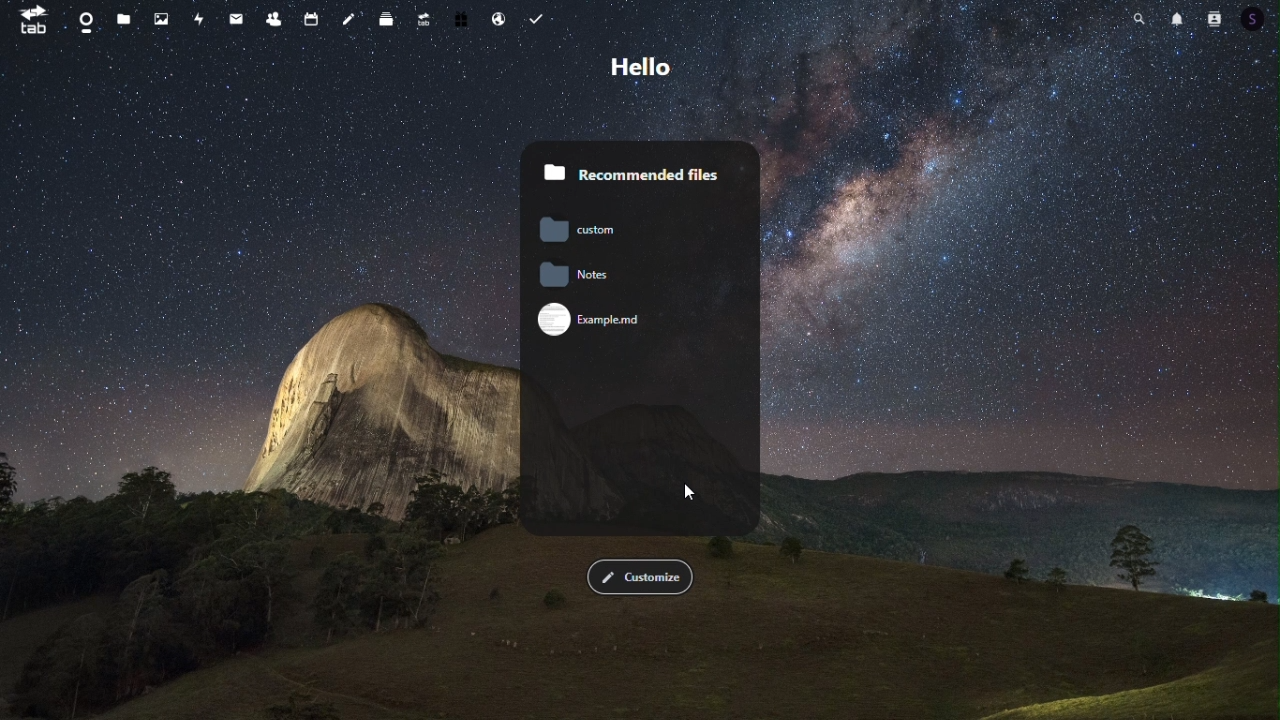 This screenshot has width=1280, height=720. I want to click on free trail, so click(461, 22).